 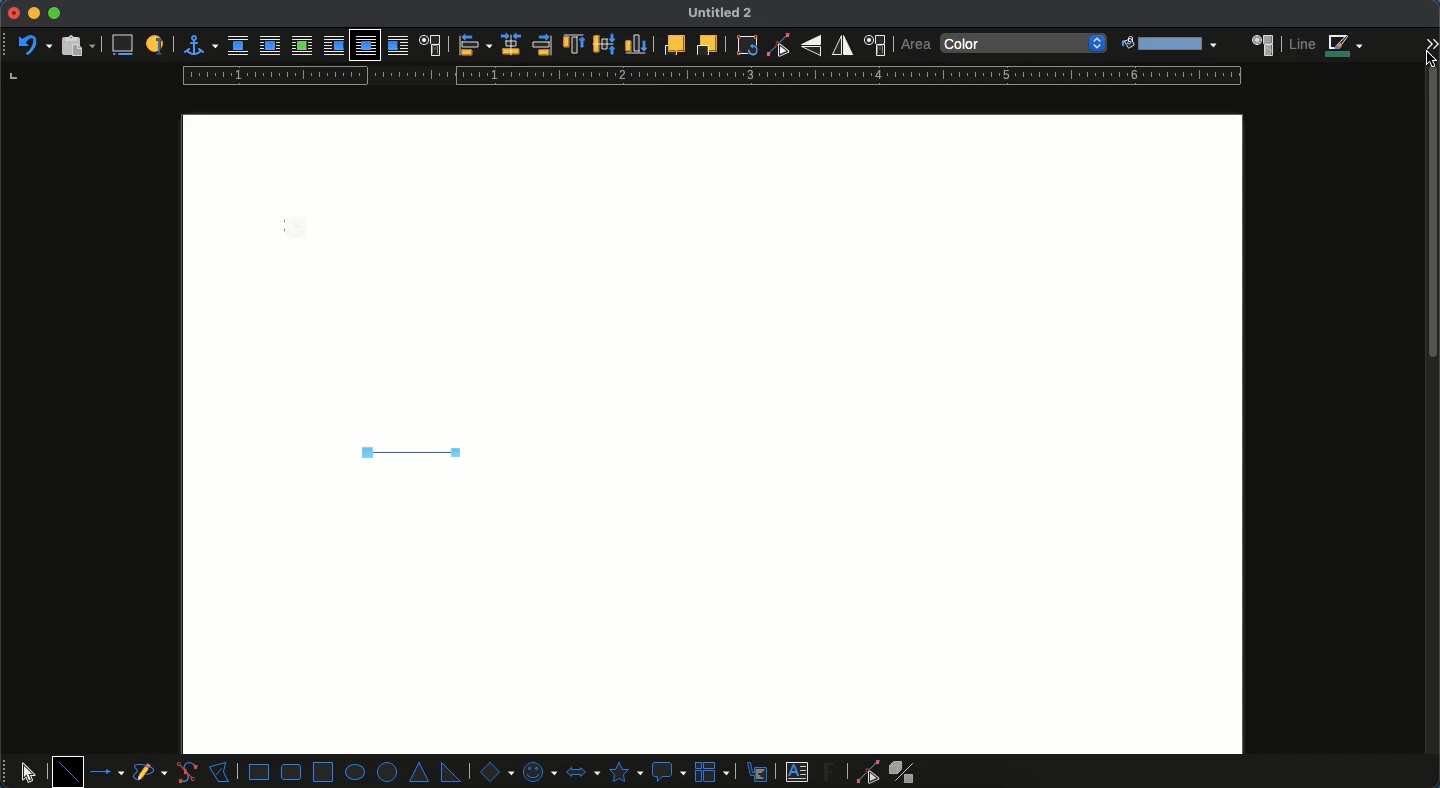 I want to click on insert caption, so click(x=121, y=46).